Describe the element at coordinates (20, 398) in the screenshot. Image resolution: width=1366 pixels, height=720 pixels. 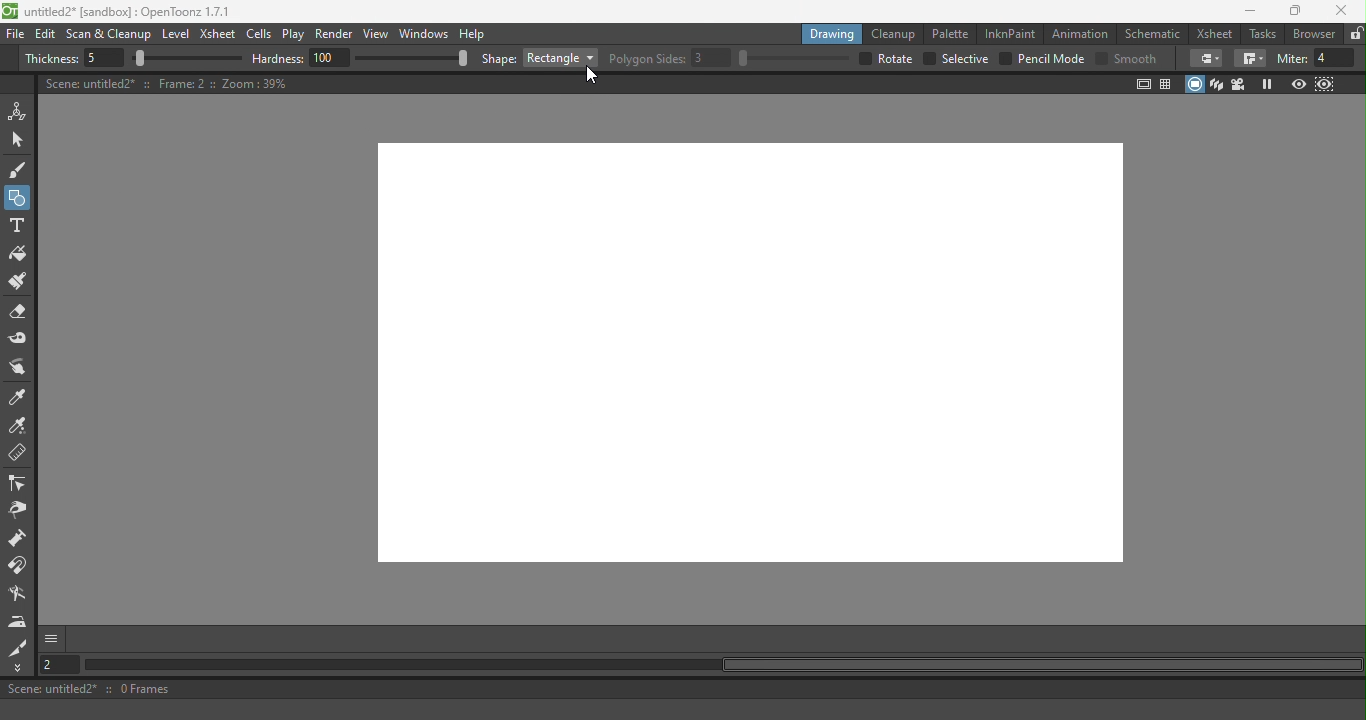
I see `Style picker tool` at that location.